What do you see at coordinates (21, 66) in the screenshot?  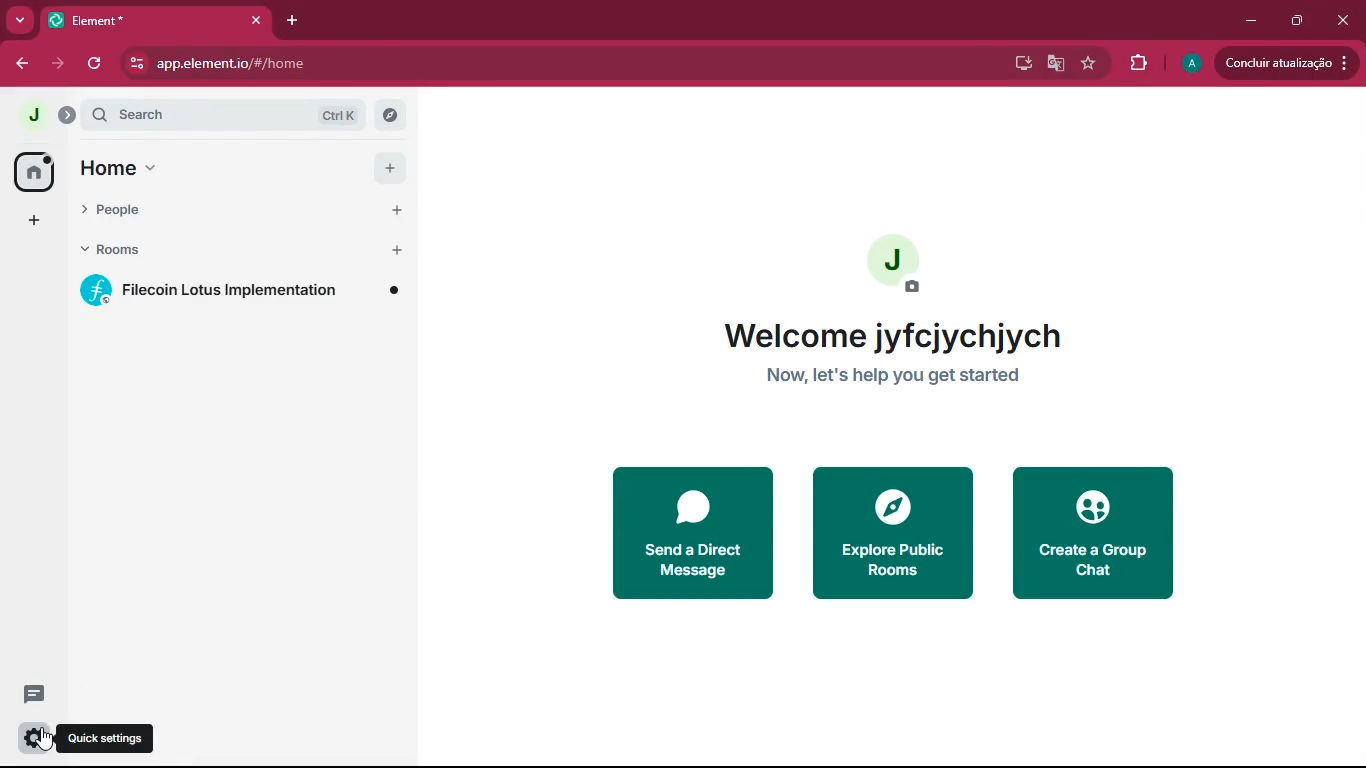 I see `back` at bounding box center [21, 66].